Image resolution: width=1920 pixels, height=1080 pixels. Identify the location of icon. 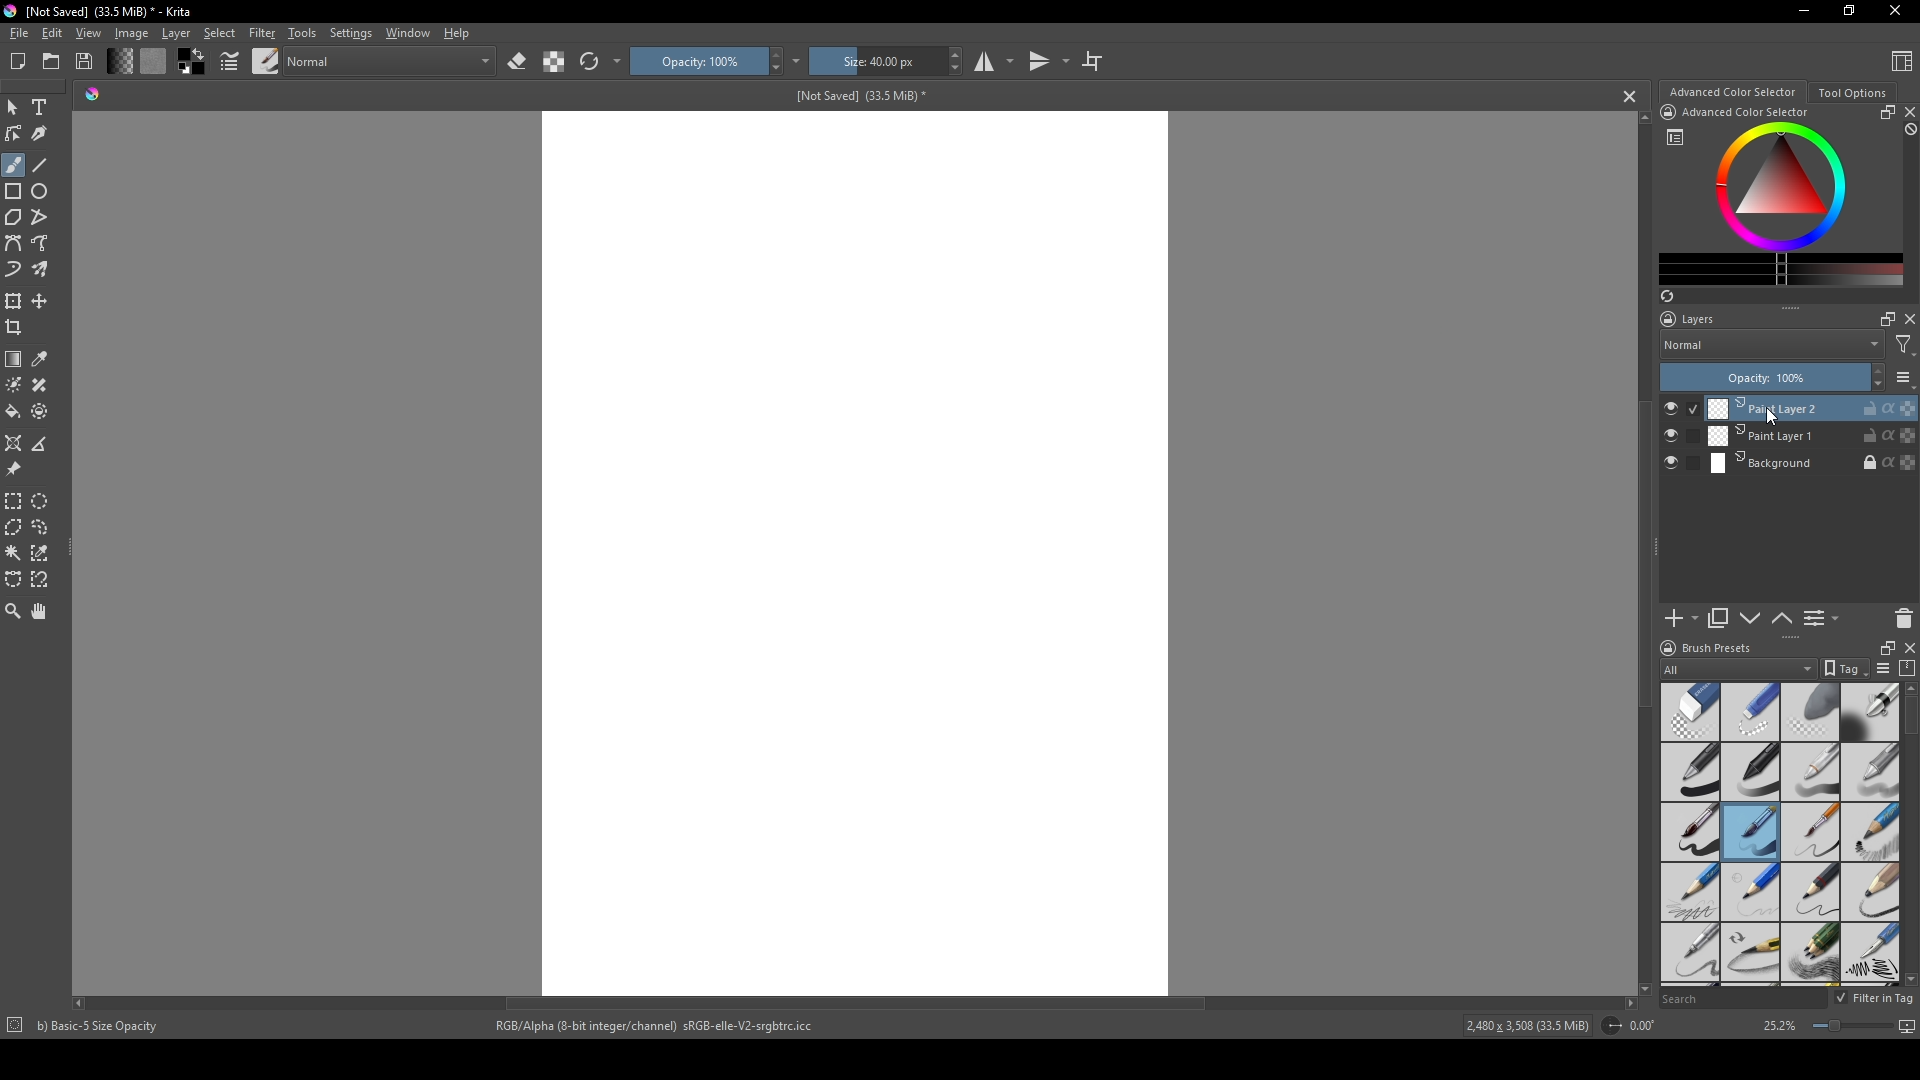
(13, 1027).